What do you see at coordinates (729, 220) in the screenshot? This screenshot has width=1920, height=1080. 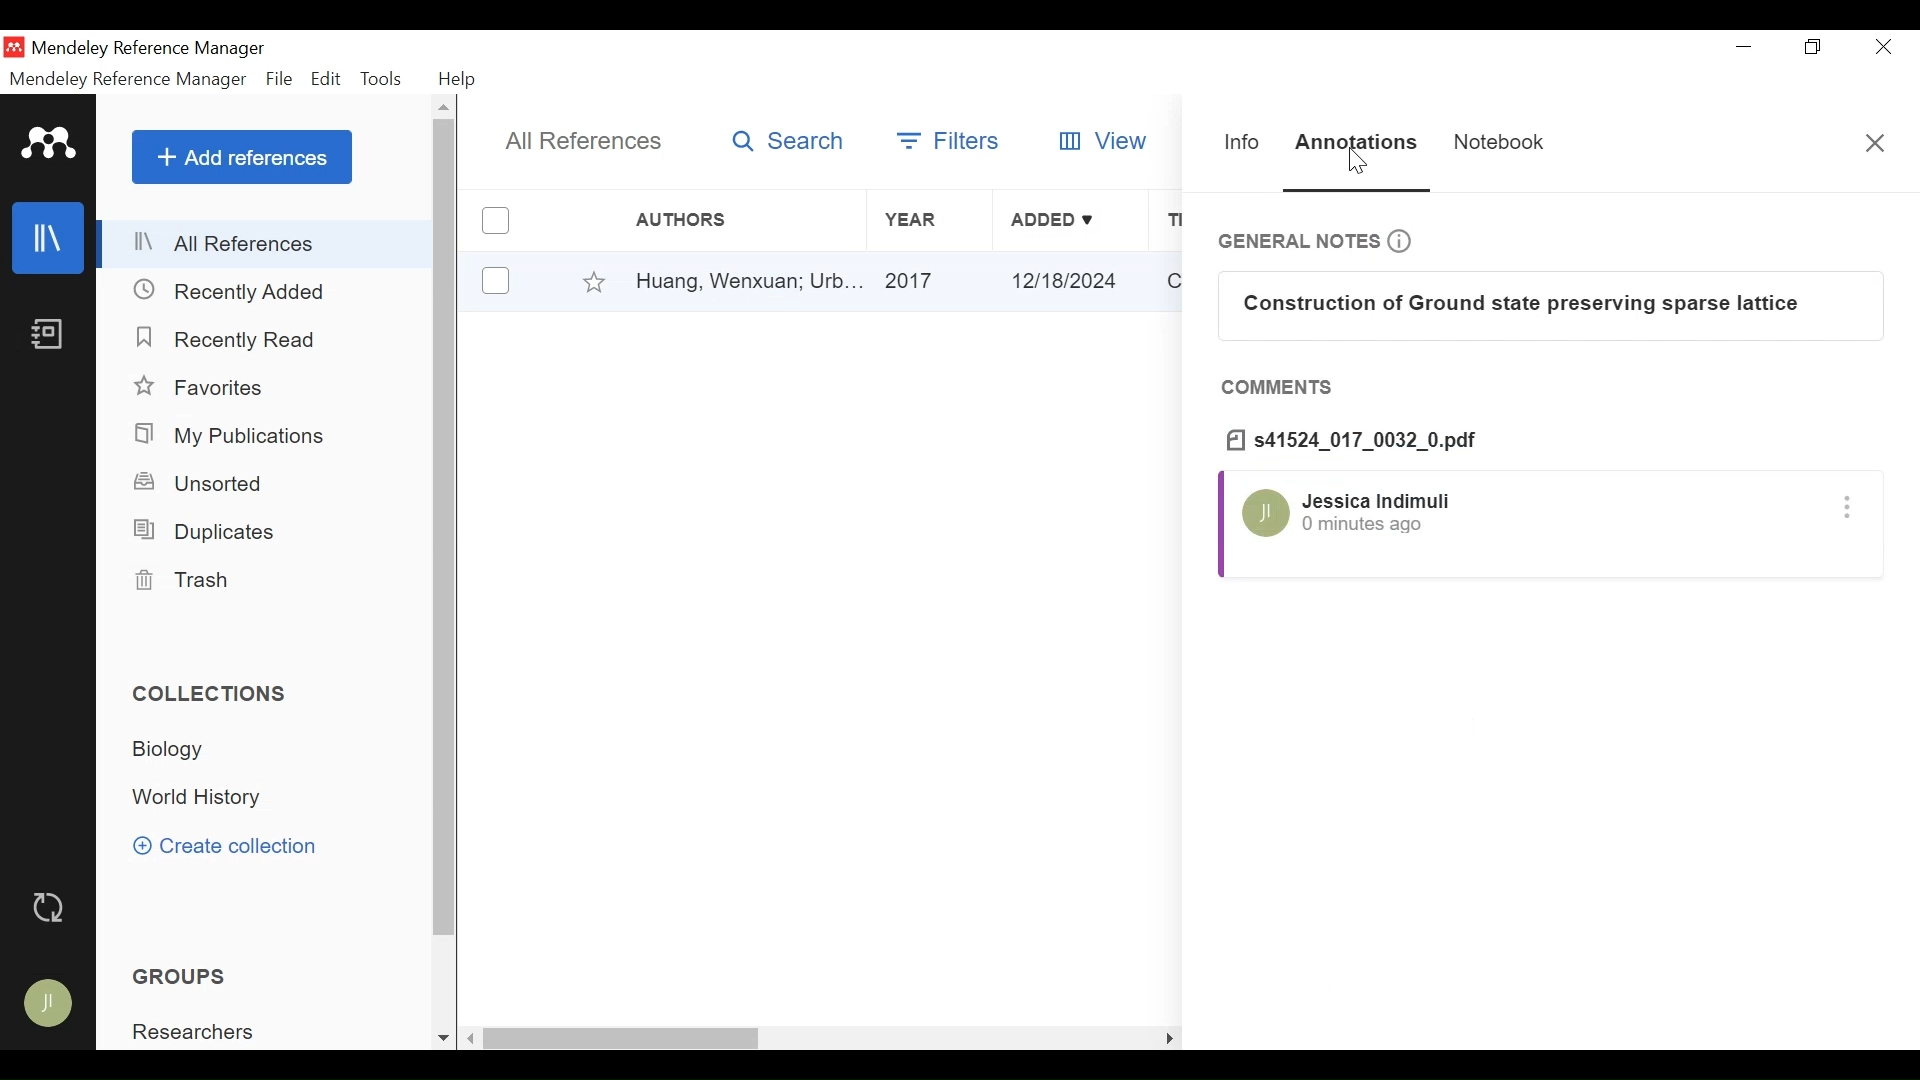 I see `Author` at bounding box center [729, 220].